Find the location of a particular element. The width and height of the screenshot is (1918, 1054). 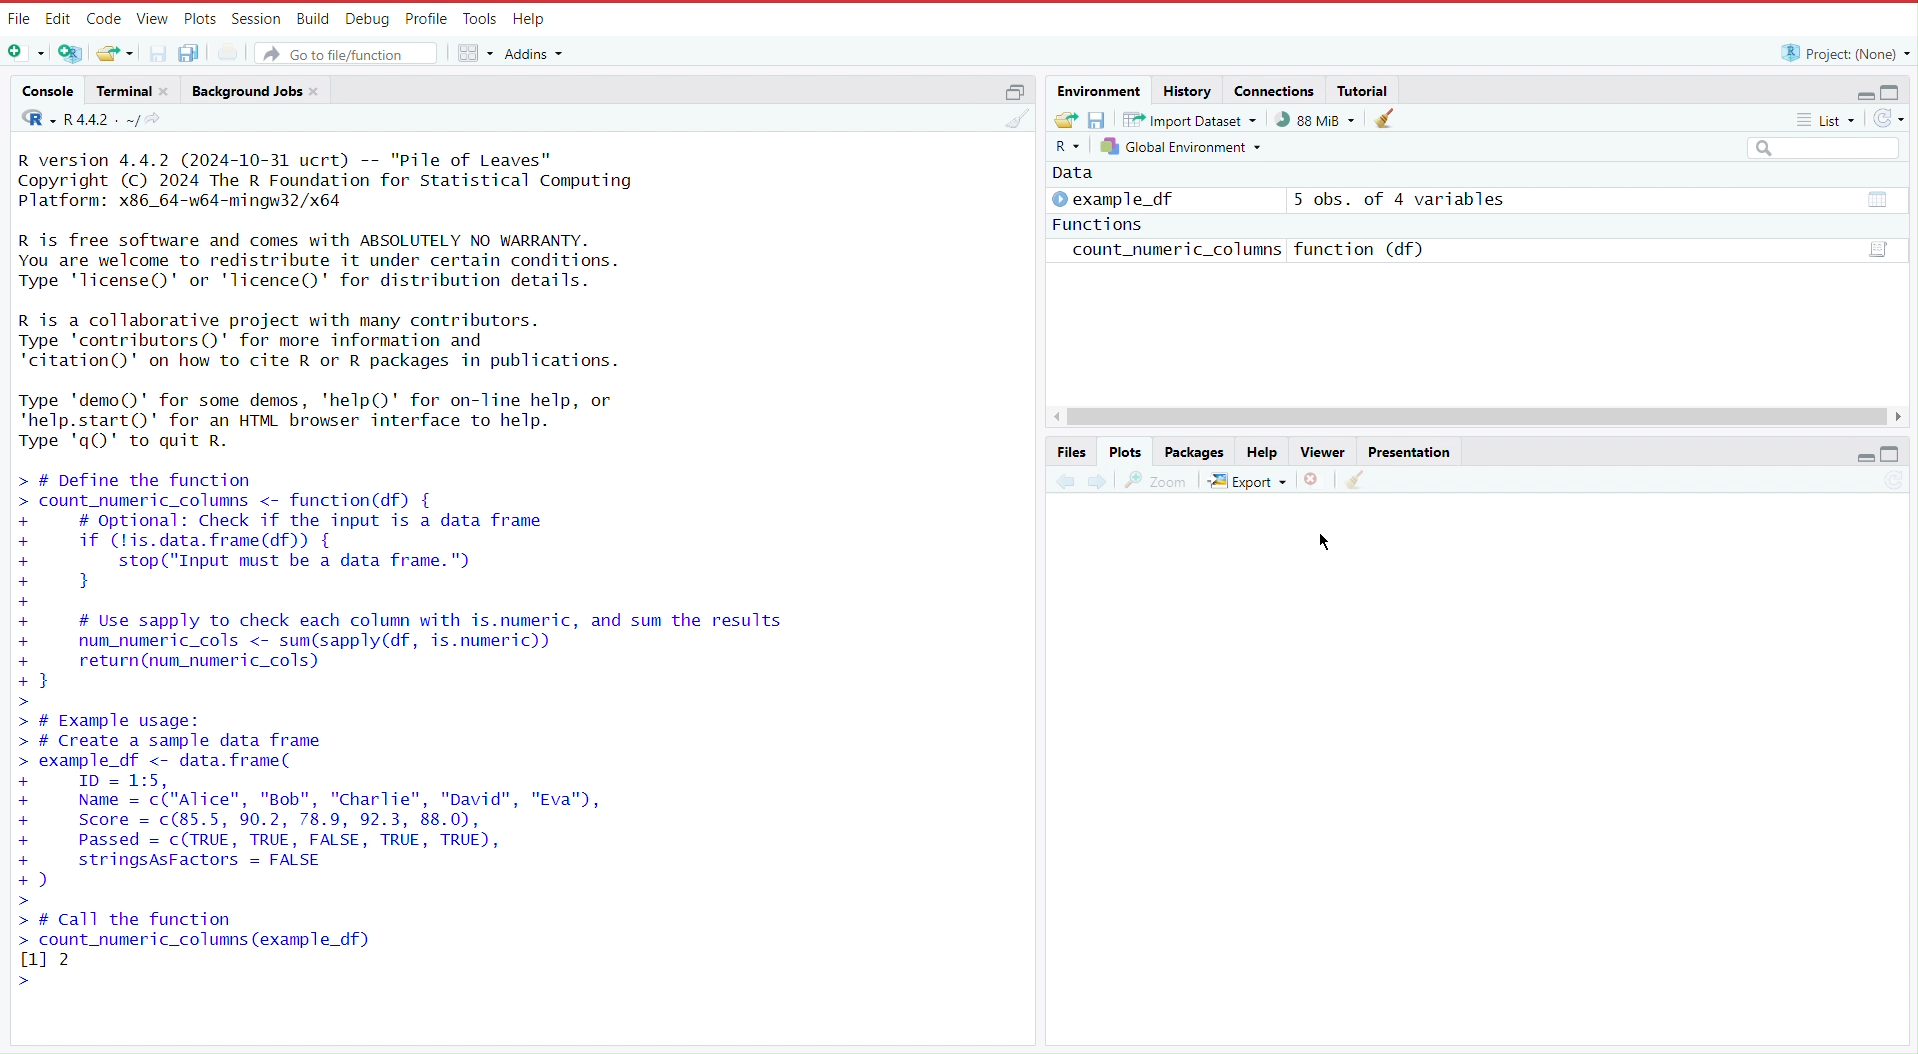

Create a project is located at coordinates (73, 52).